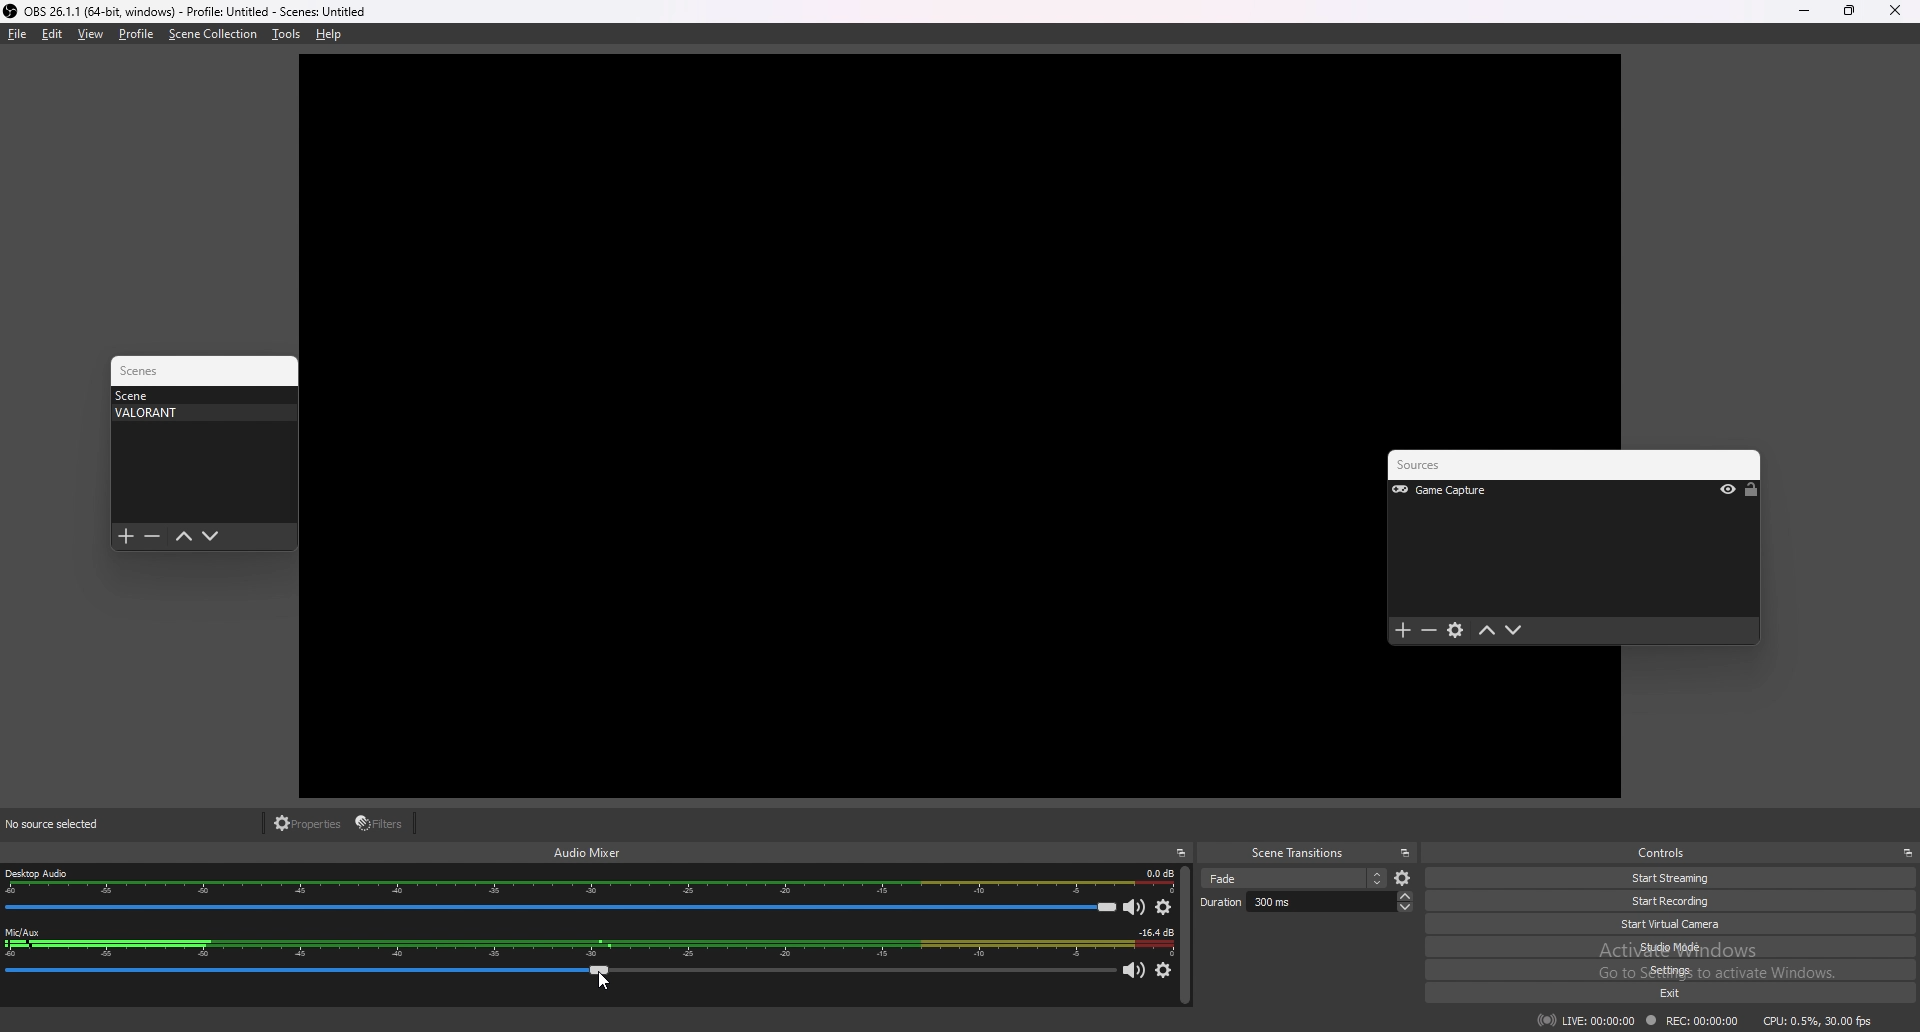 The width and height of the screenshot is (1920, 1032). I want to click on audio mixer, so click(588, 851).